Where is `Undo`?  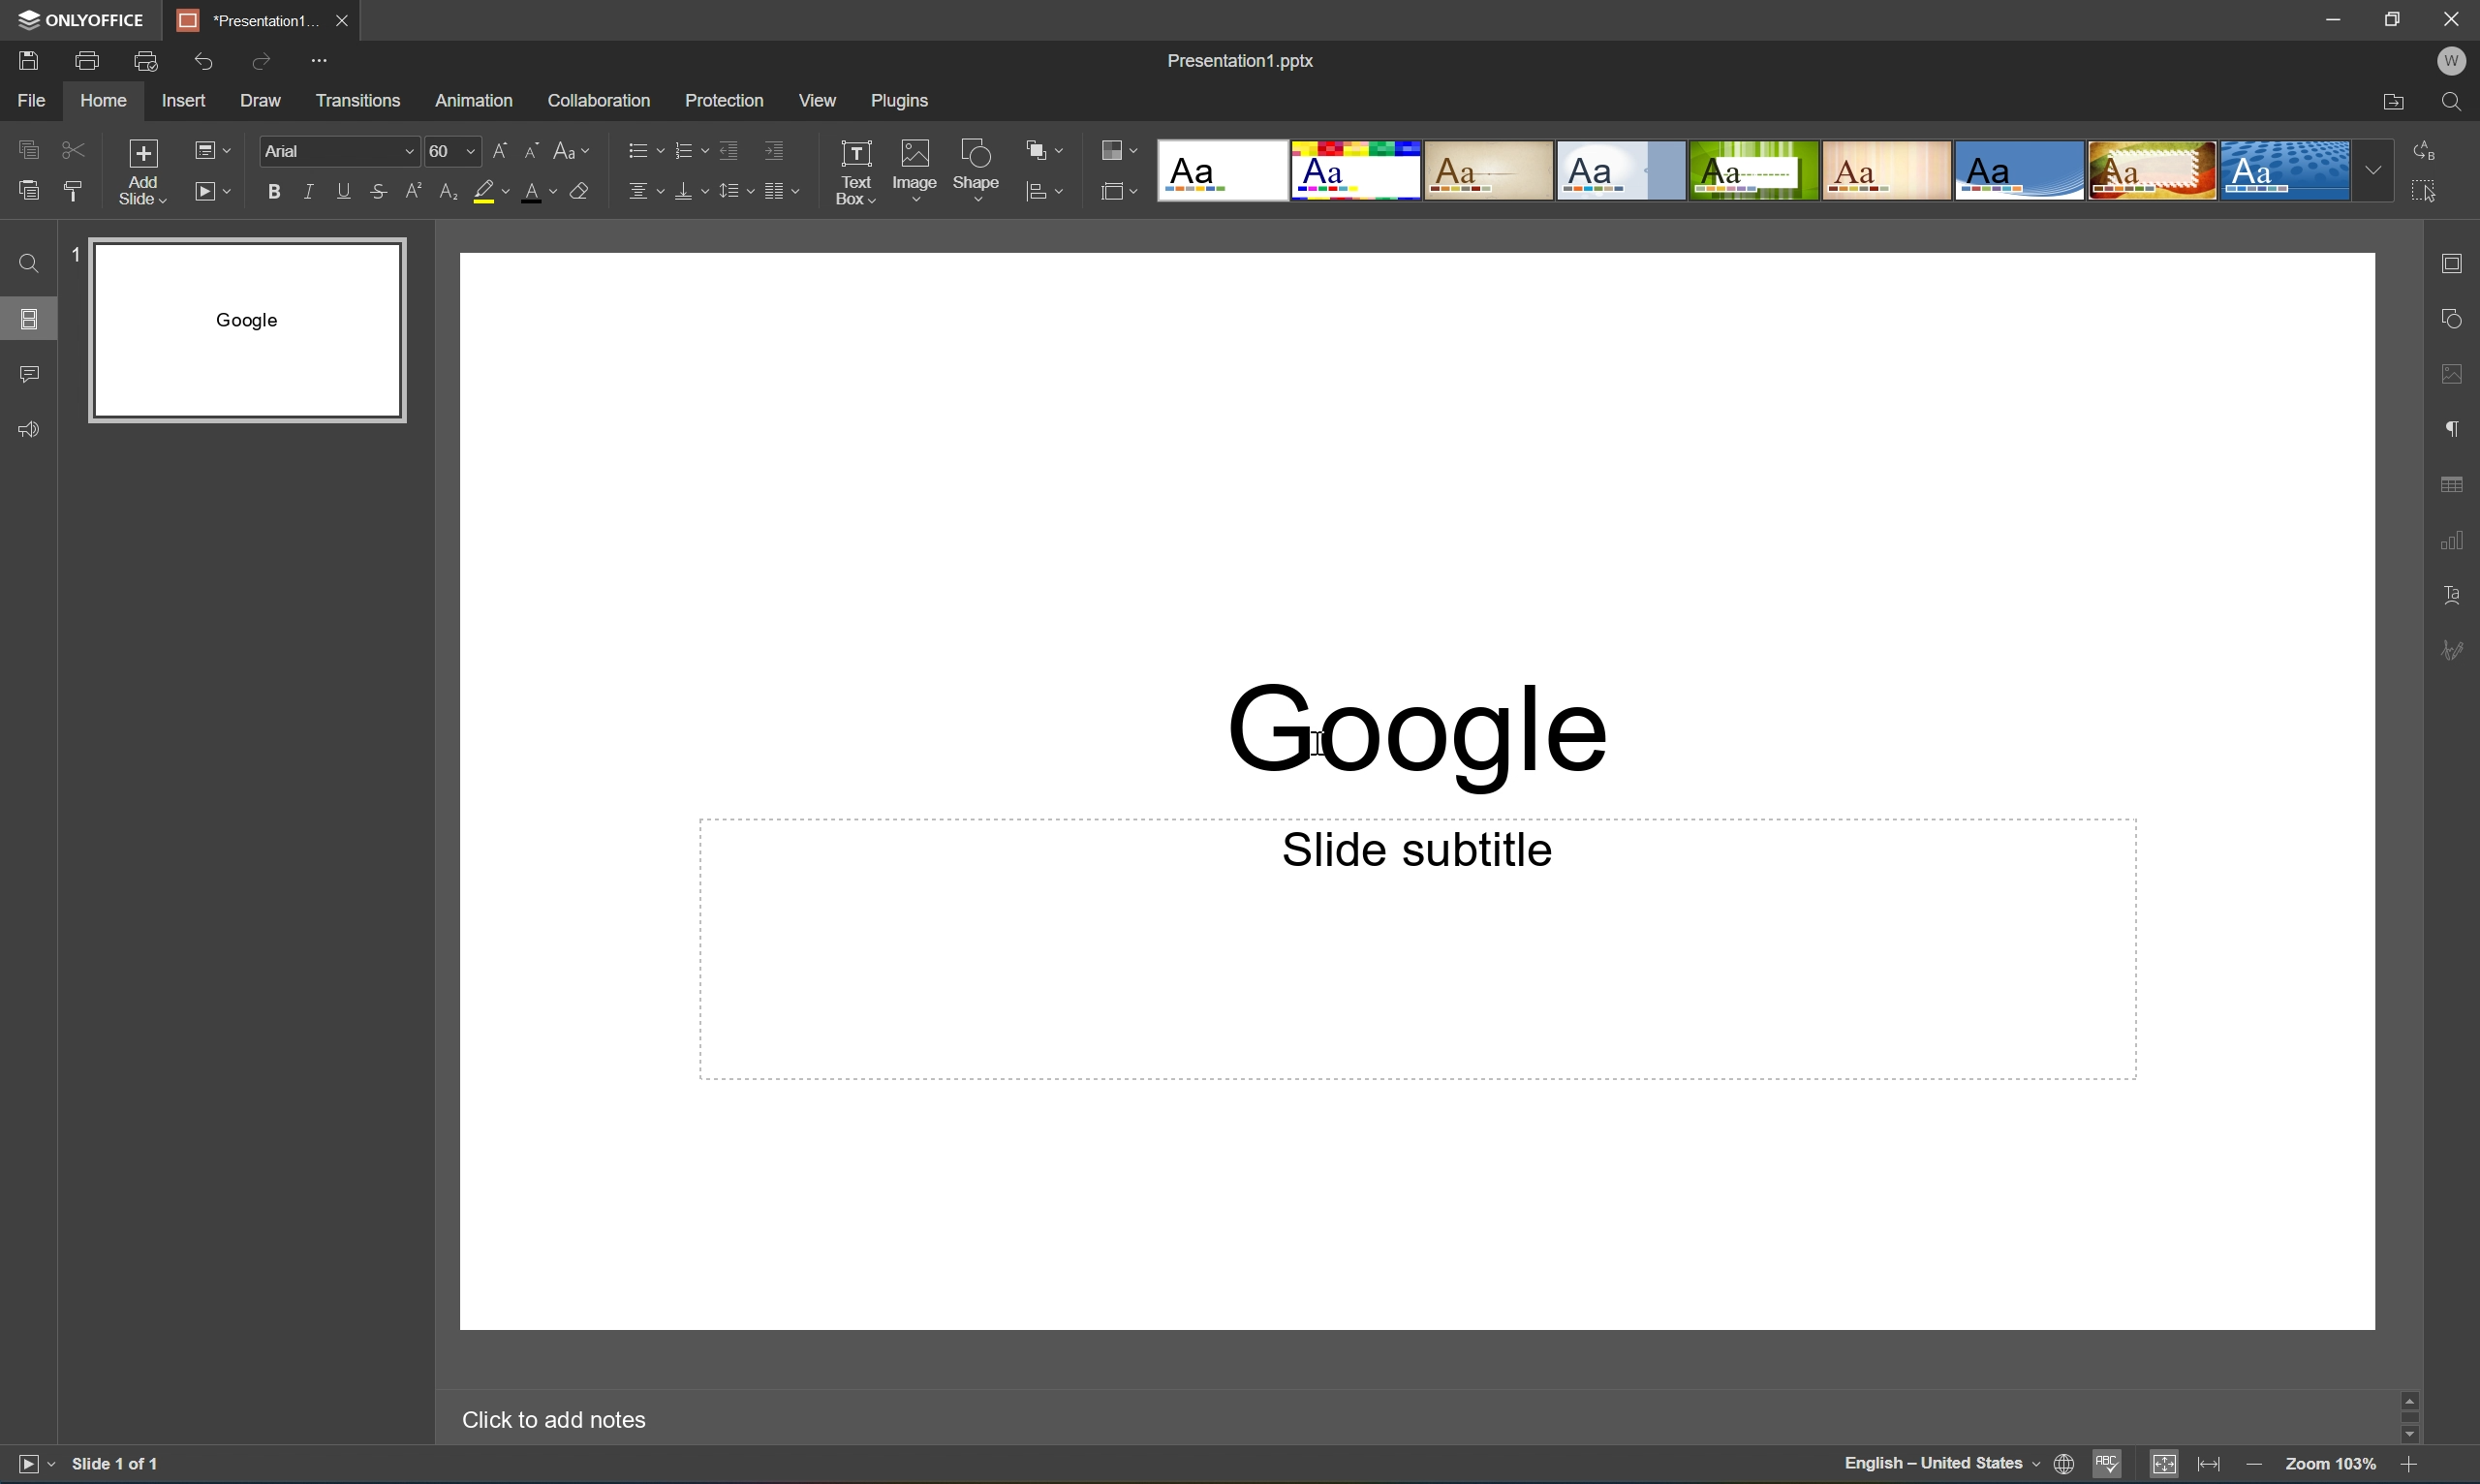 Undo is located at coordinates (203, 64).